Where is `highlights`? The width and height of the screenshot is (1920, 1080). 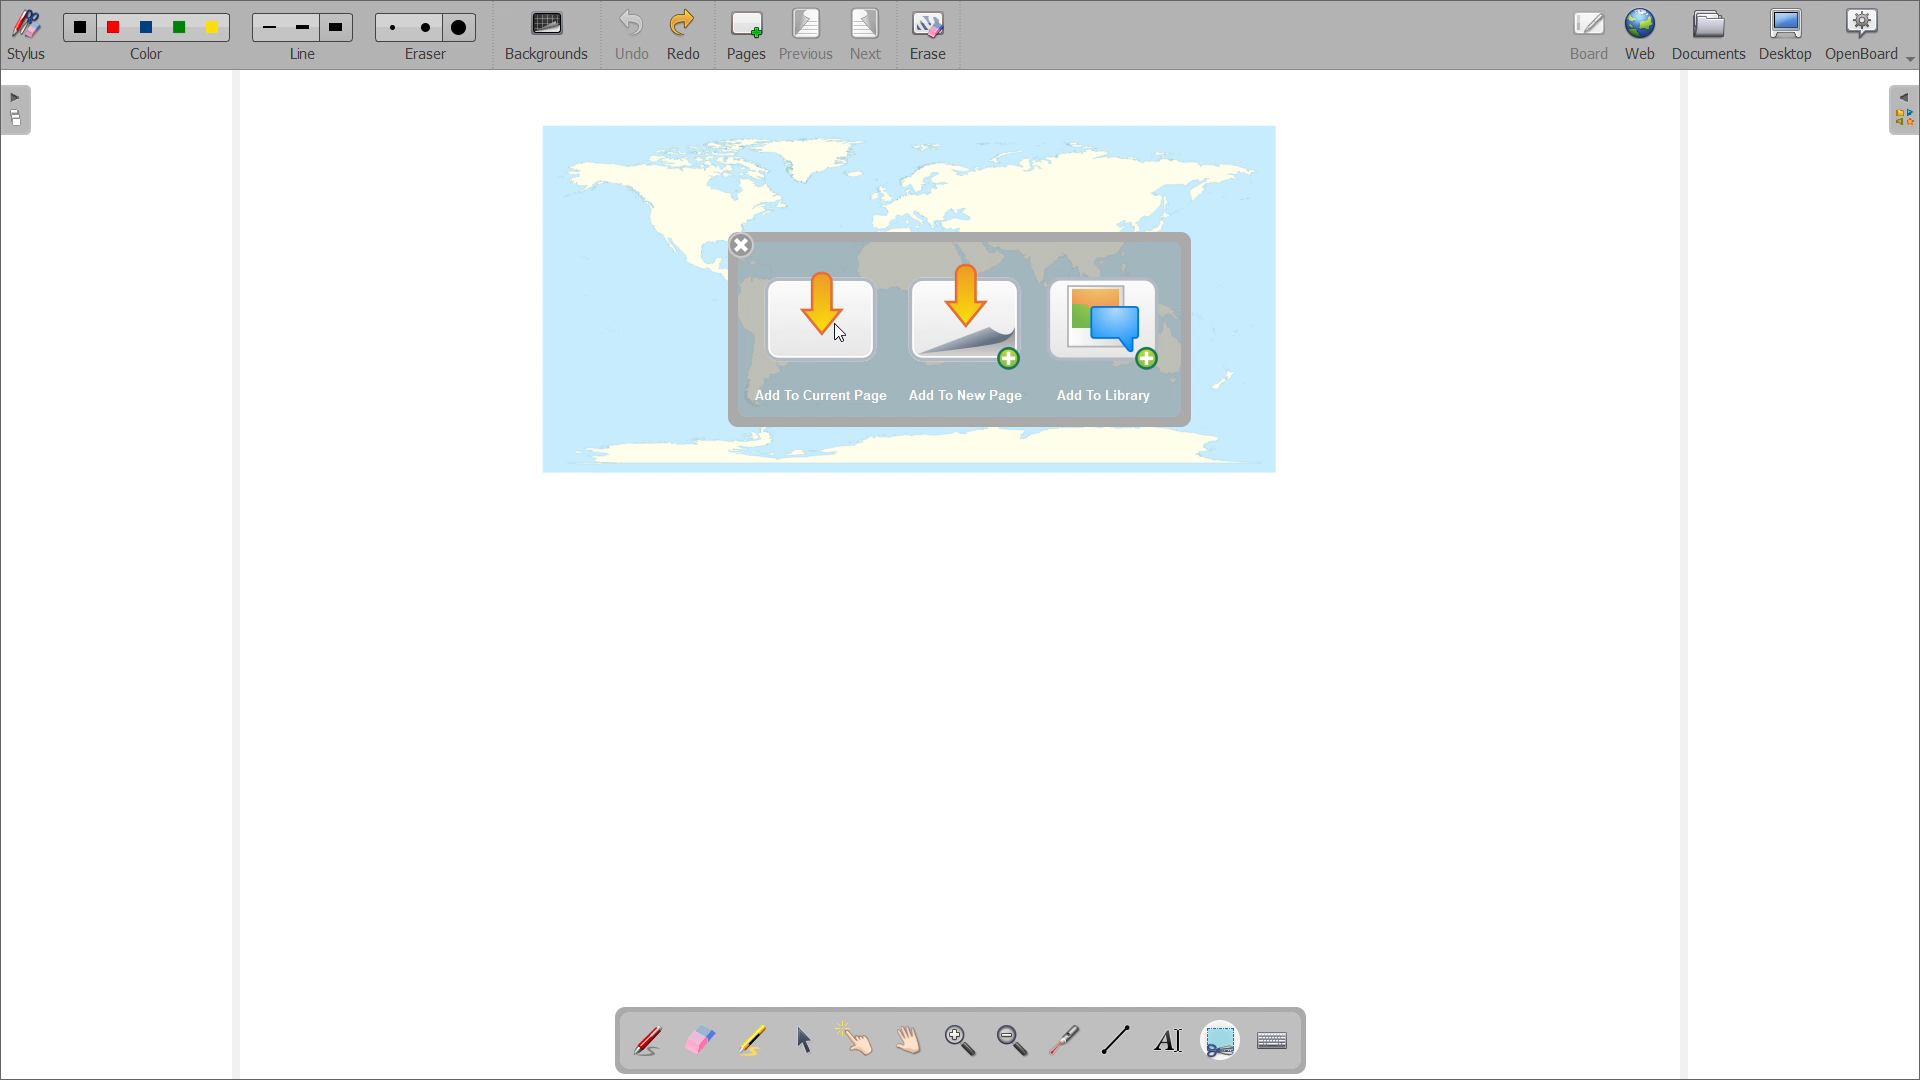 highlights is located at coordinates (751, 1041).